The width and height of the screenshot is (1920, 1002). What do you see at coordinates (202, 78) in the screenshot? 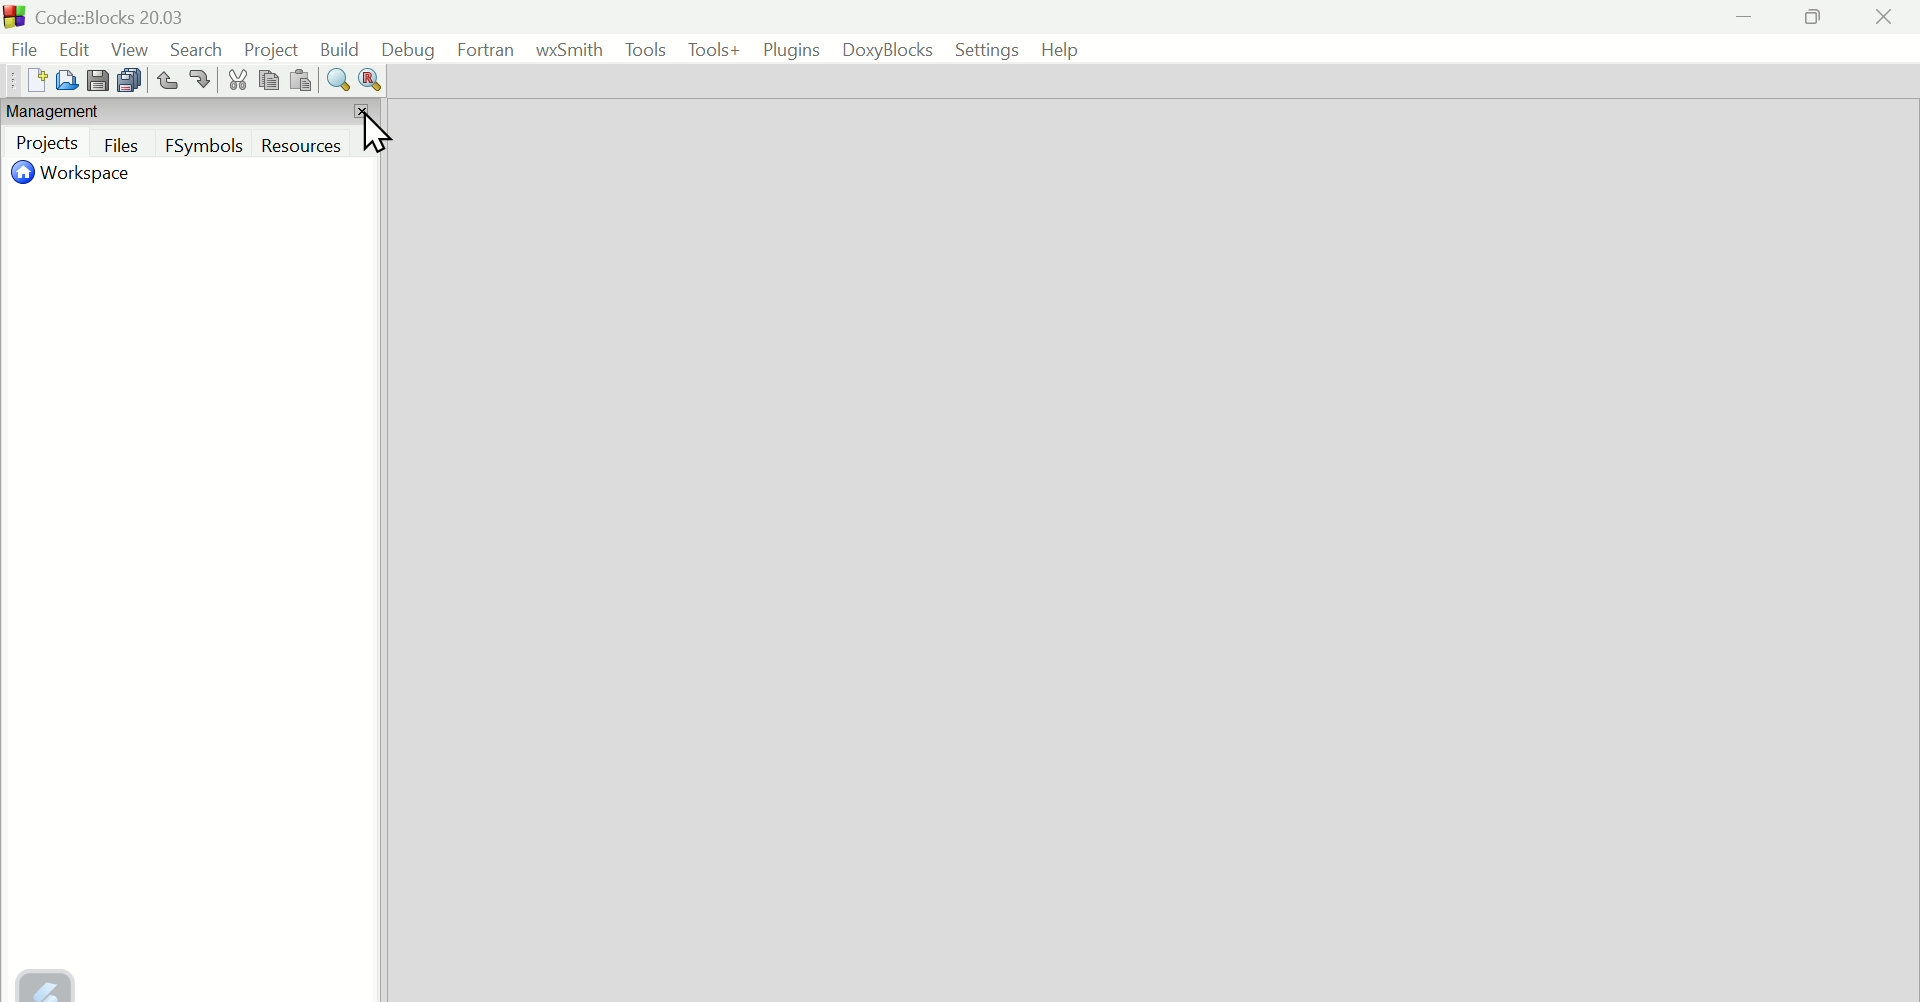
I see `Redo` at bounding box center [202, 78].